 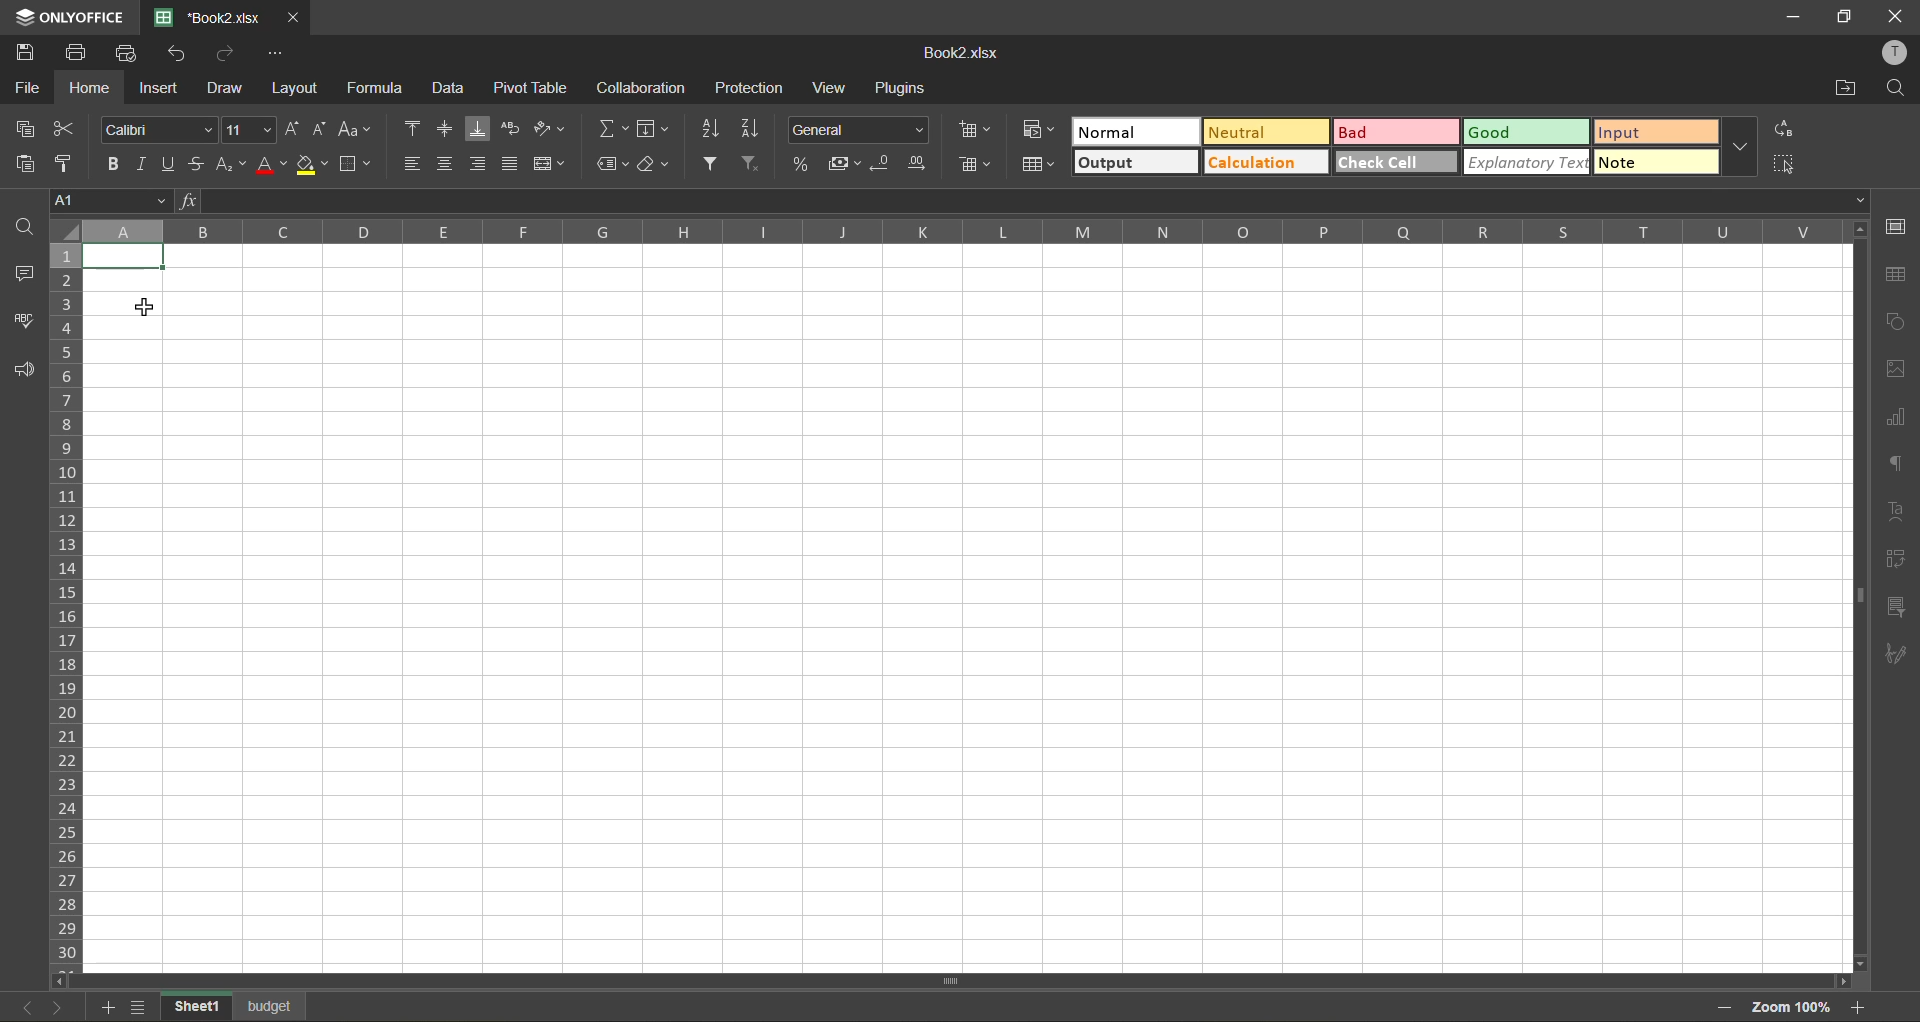 I want to click on next, so click(x=56, y=1007).